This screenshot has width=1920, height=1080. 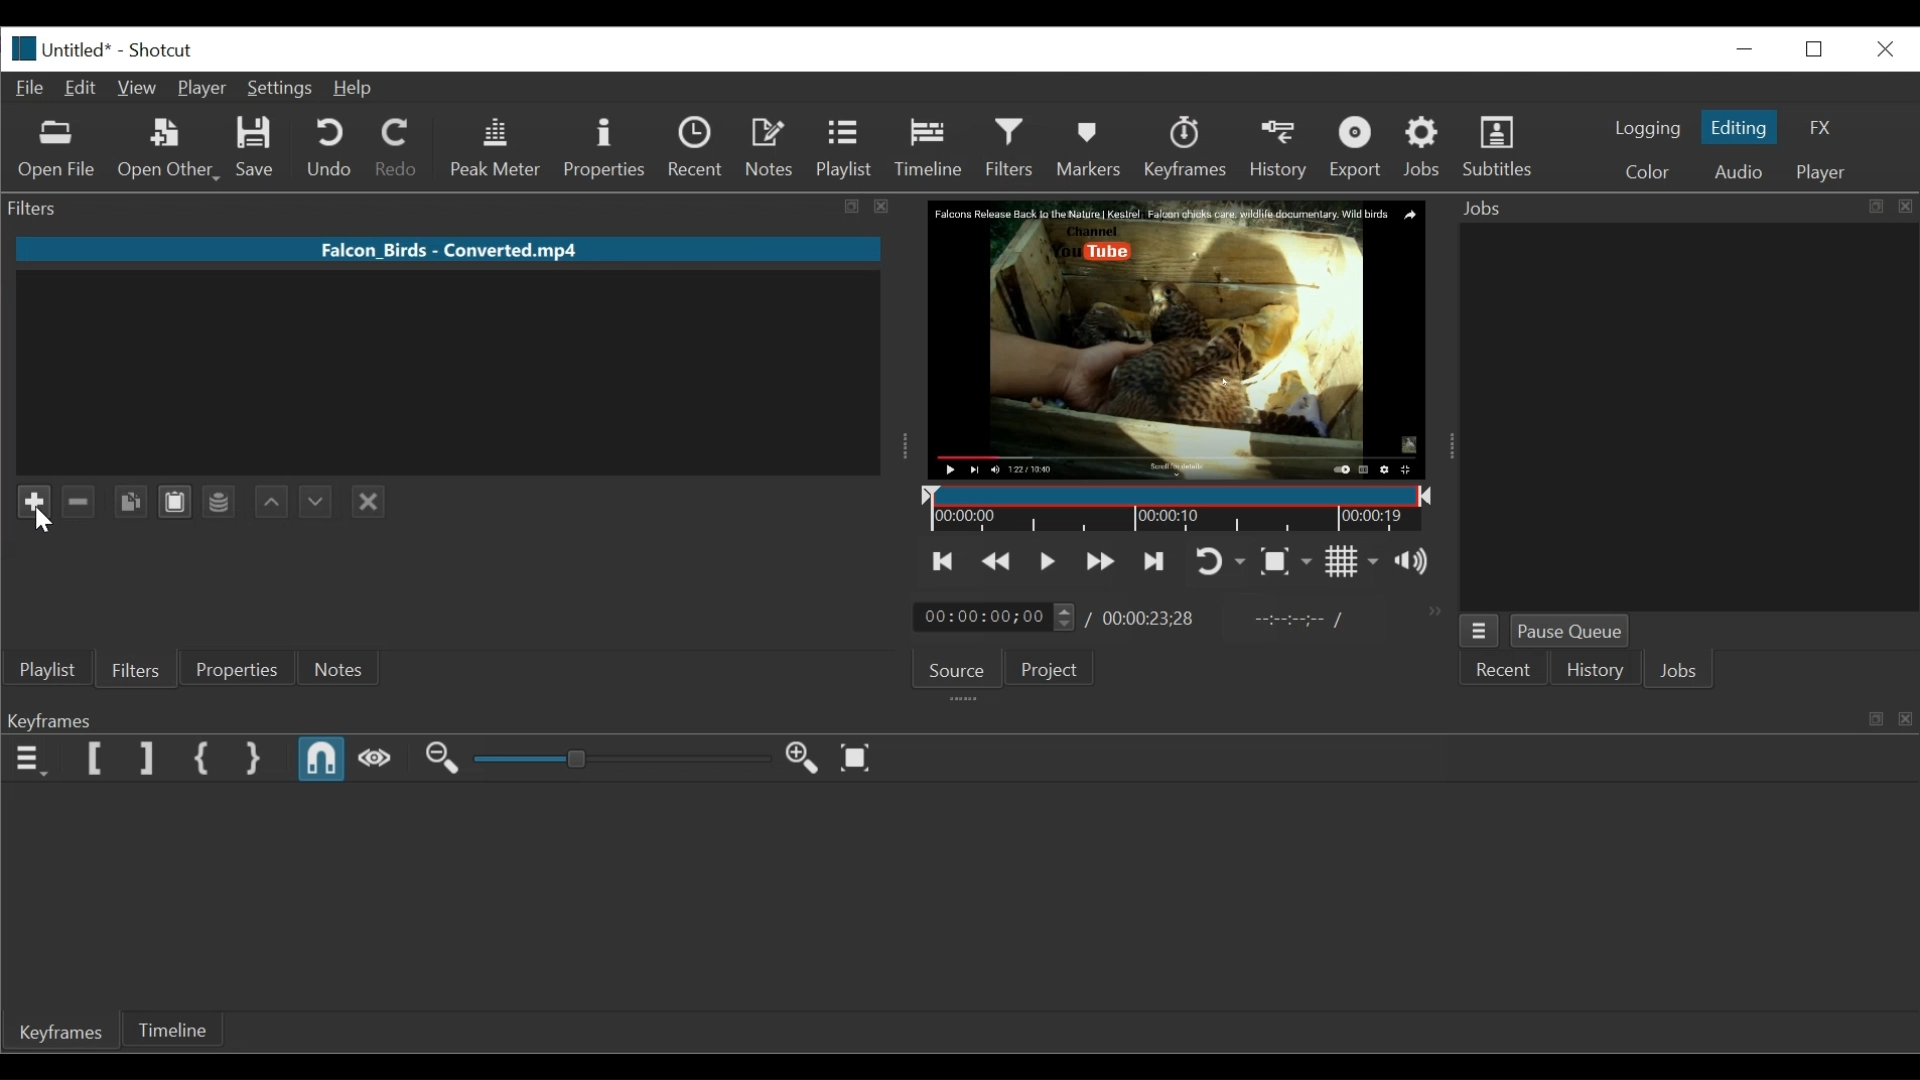 What do you see at coordinates (1747, 46) in the screenshot?
I see `Restore` at bounding box center [1747, 46].